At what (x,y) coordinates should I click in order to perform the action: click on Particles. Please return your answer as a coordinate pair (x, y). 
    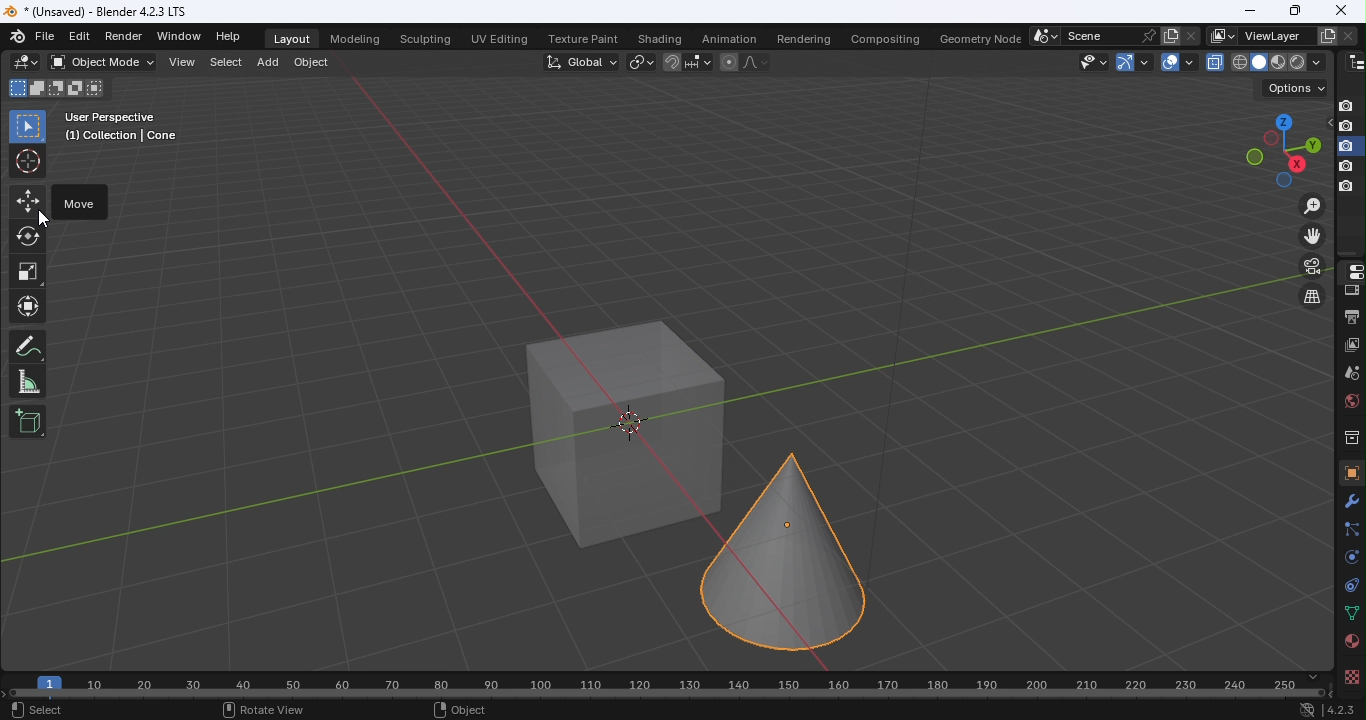
    Looking at the image, I should click on (1350, 528).